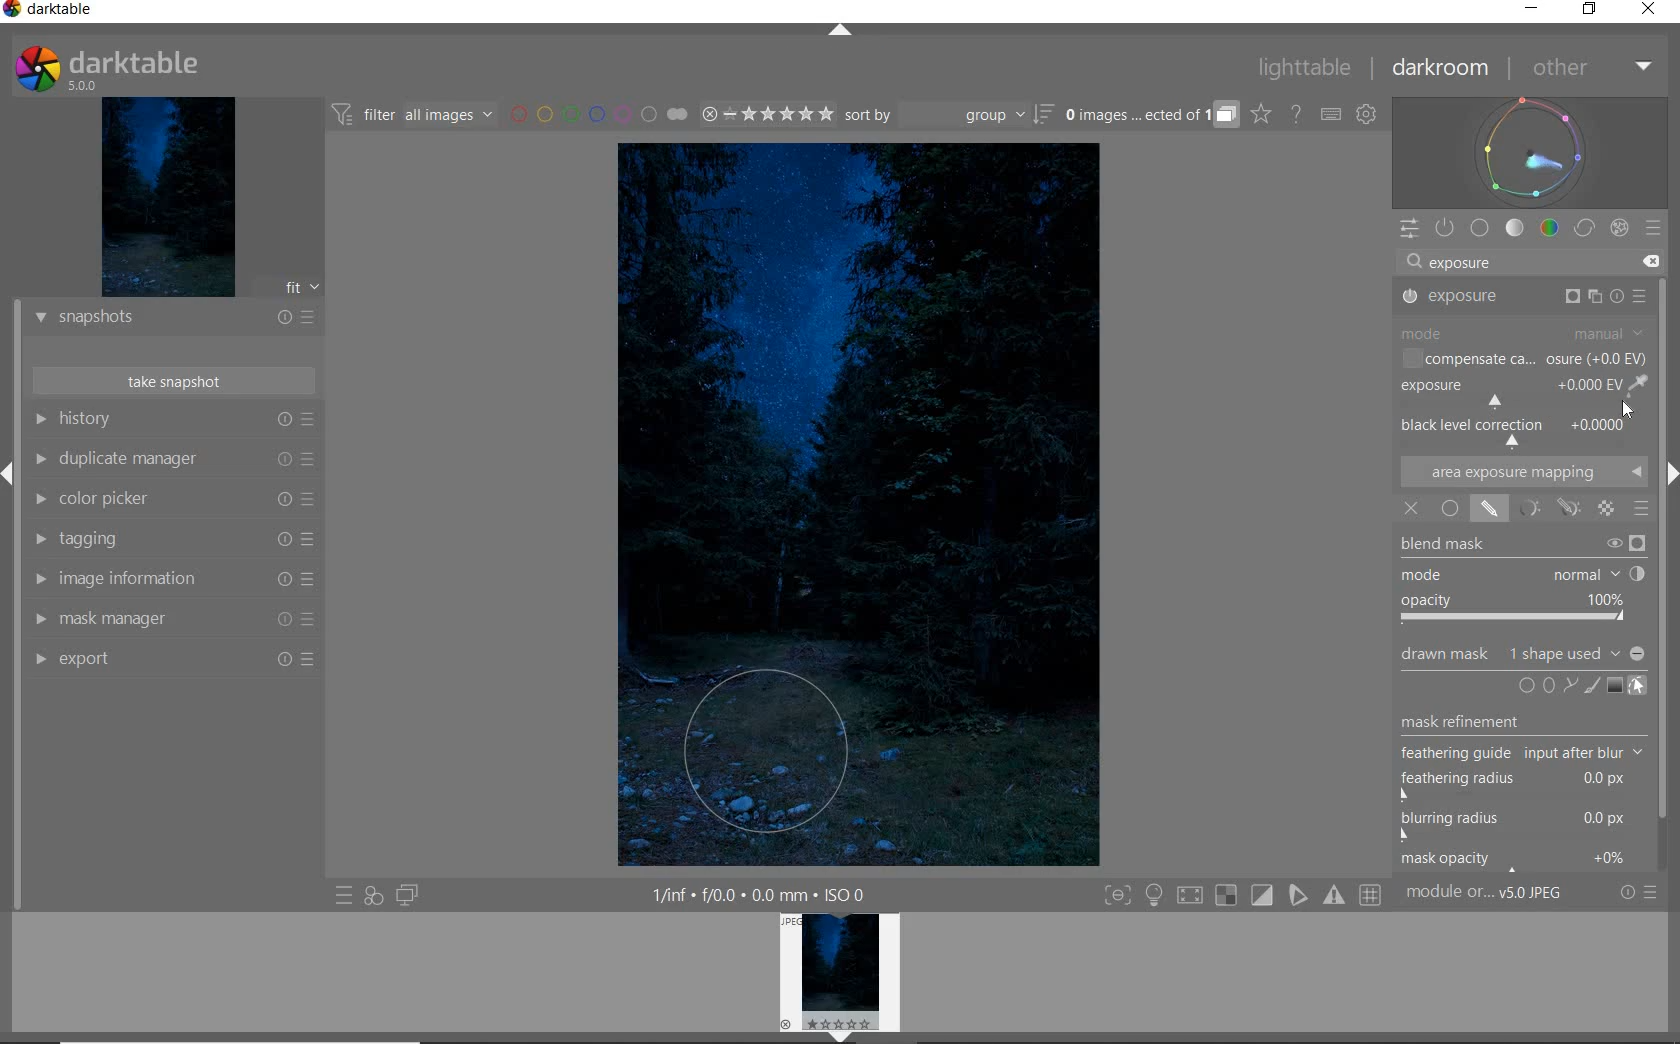 This screenshot has width=1680, height=1044. I want to click on OFF, so click(1411, 509).